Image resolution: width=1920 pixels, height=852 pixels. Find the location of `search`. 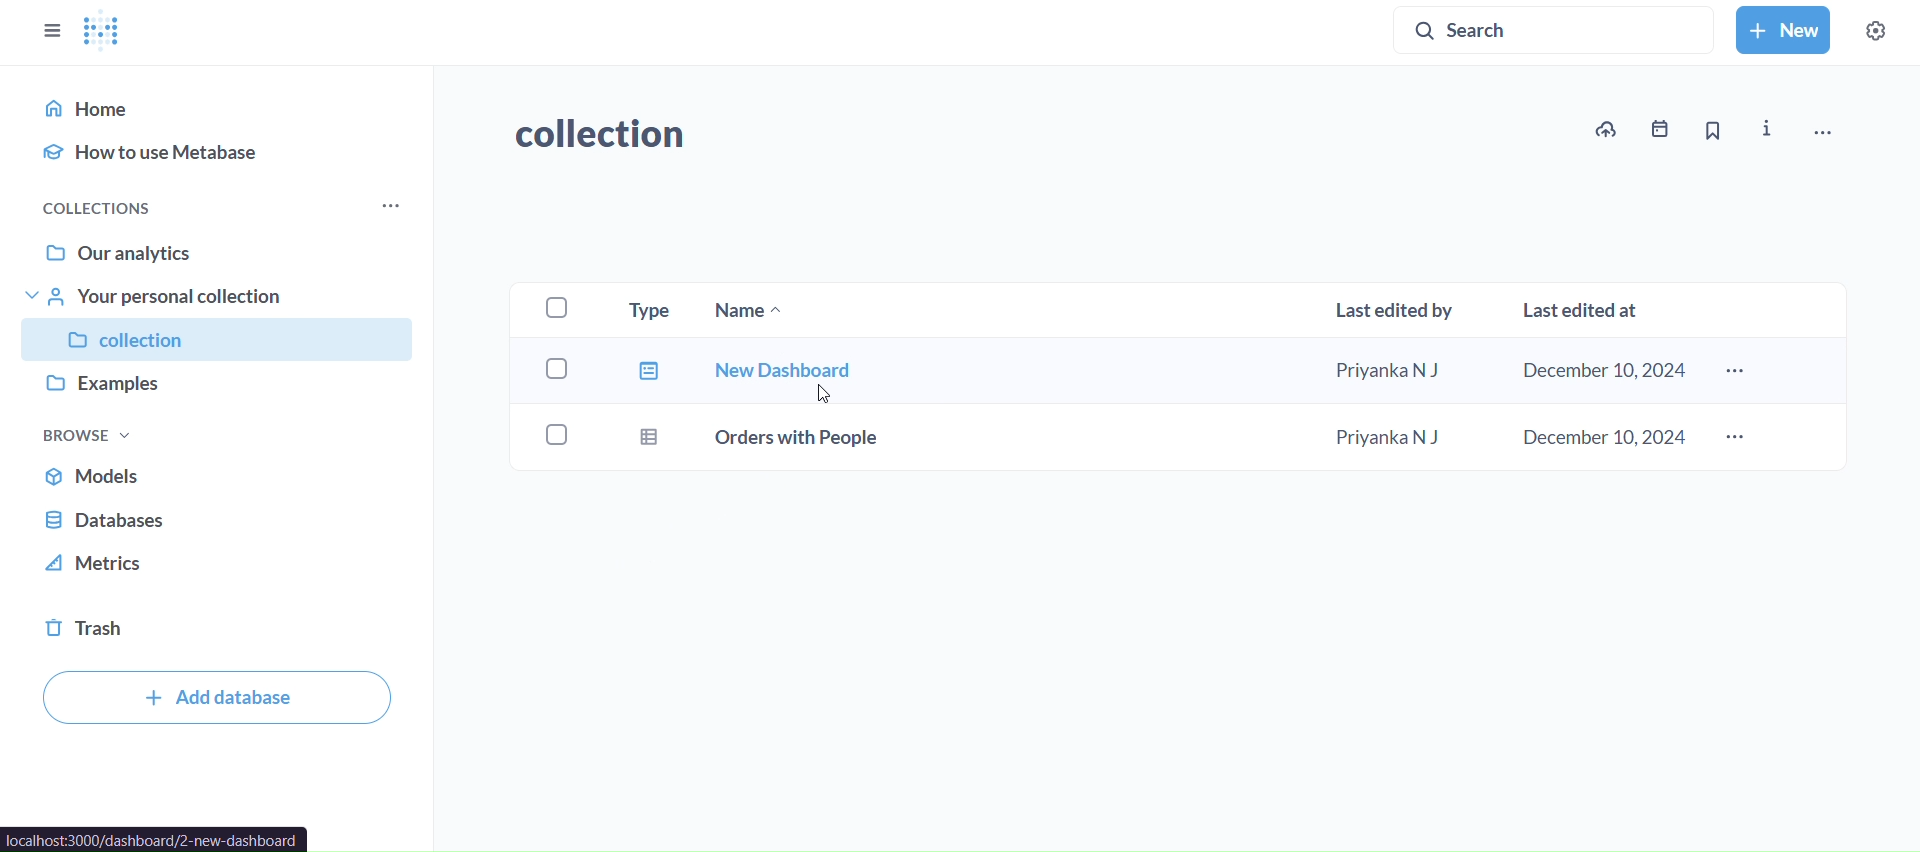

search is located at coordinates (1544, 30).